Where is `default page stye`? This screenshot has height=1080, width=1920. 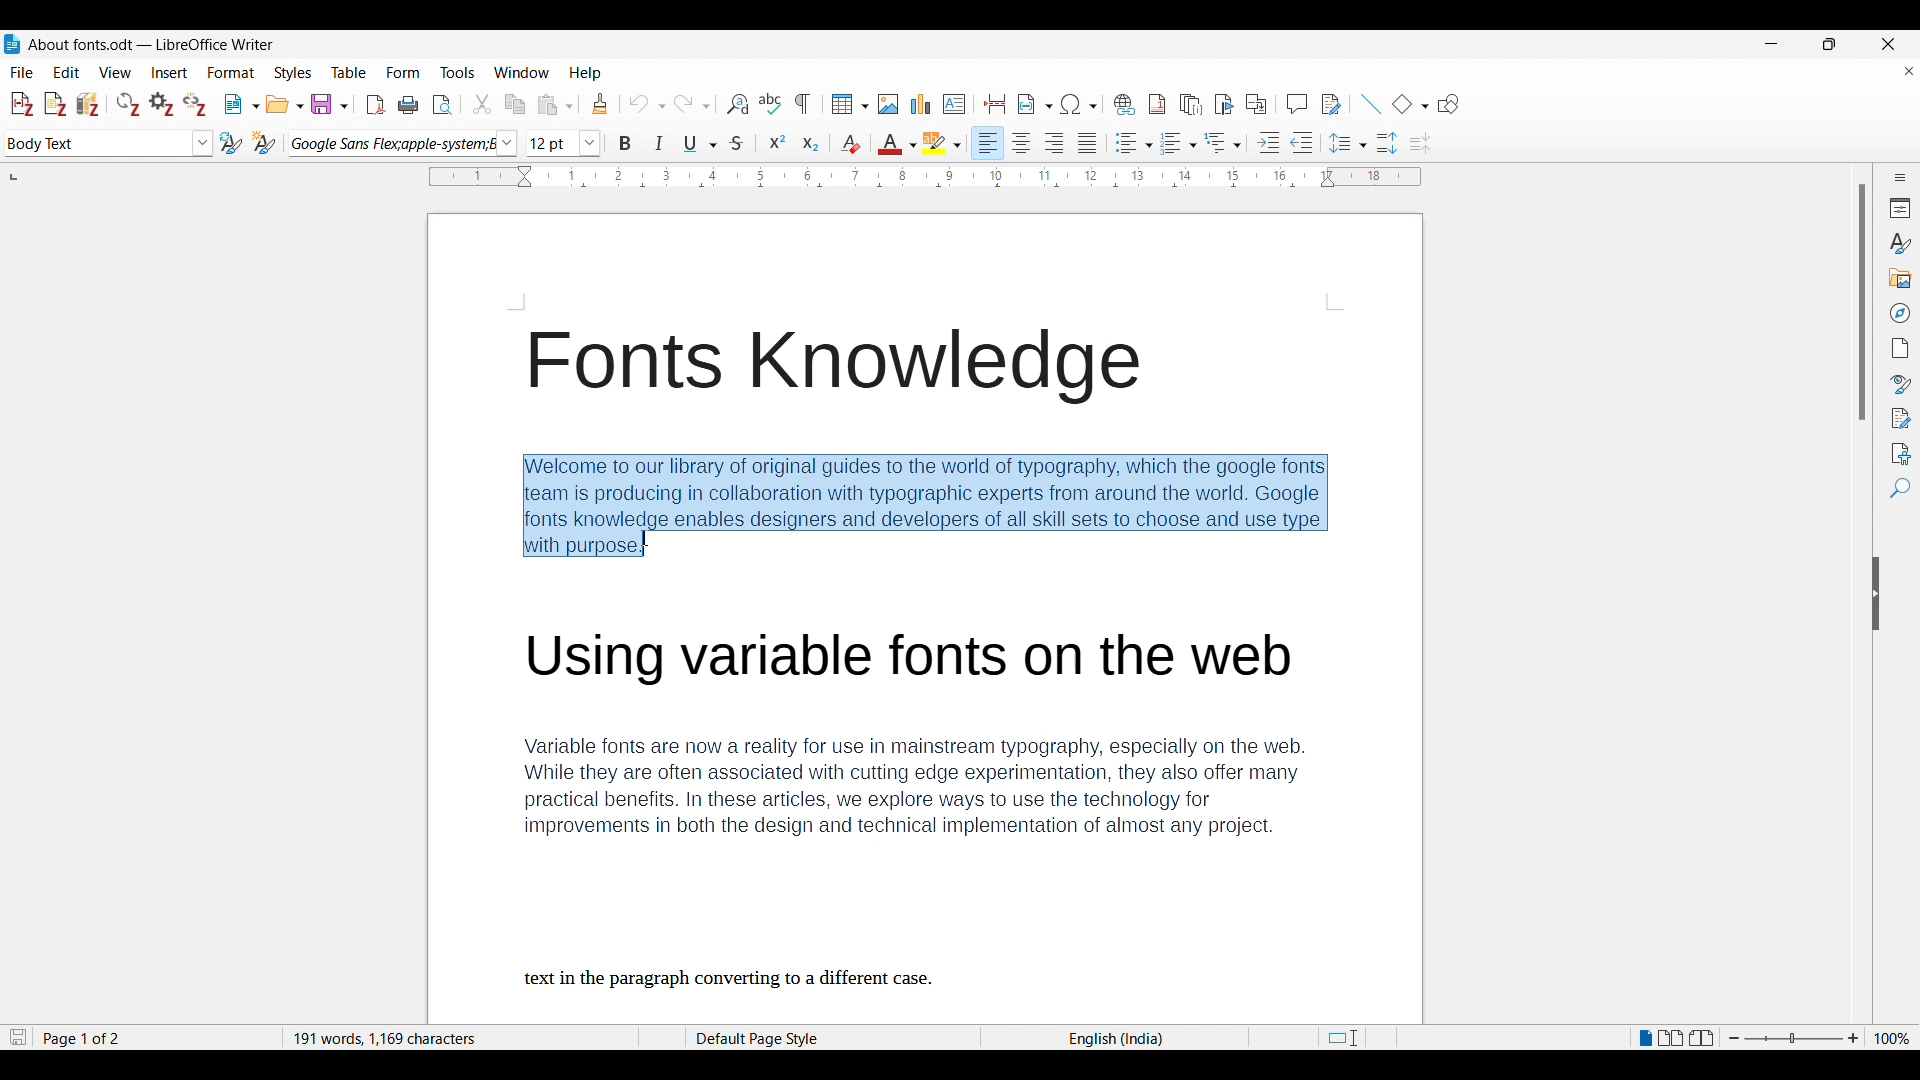 default page stye is located at coordinates (762, 1036).